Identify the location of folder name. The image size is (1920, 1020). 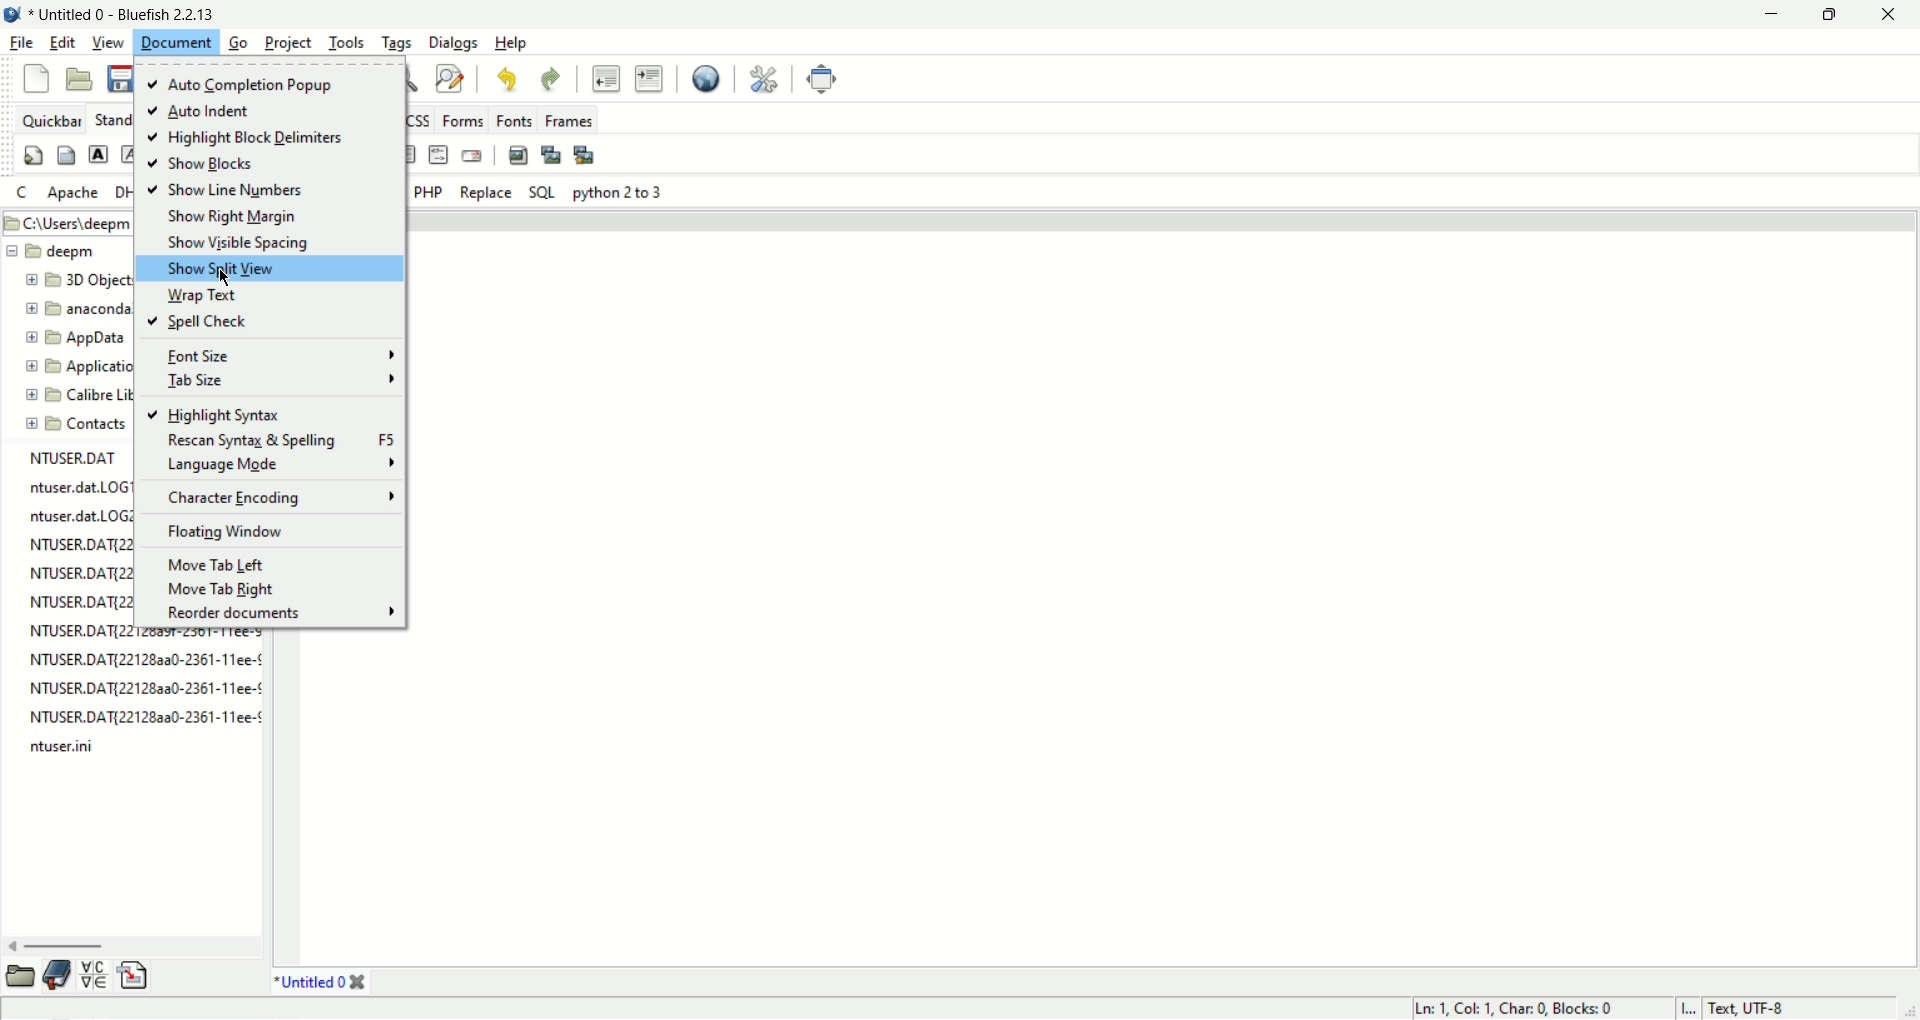
(78, 393).